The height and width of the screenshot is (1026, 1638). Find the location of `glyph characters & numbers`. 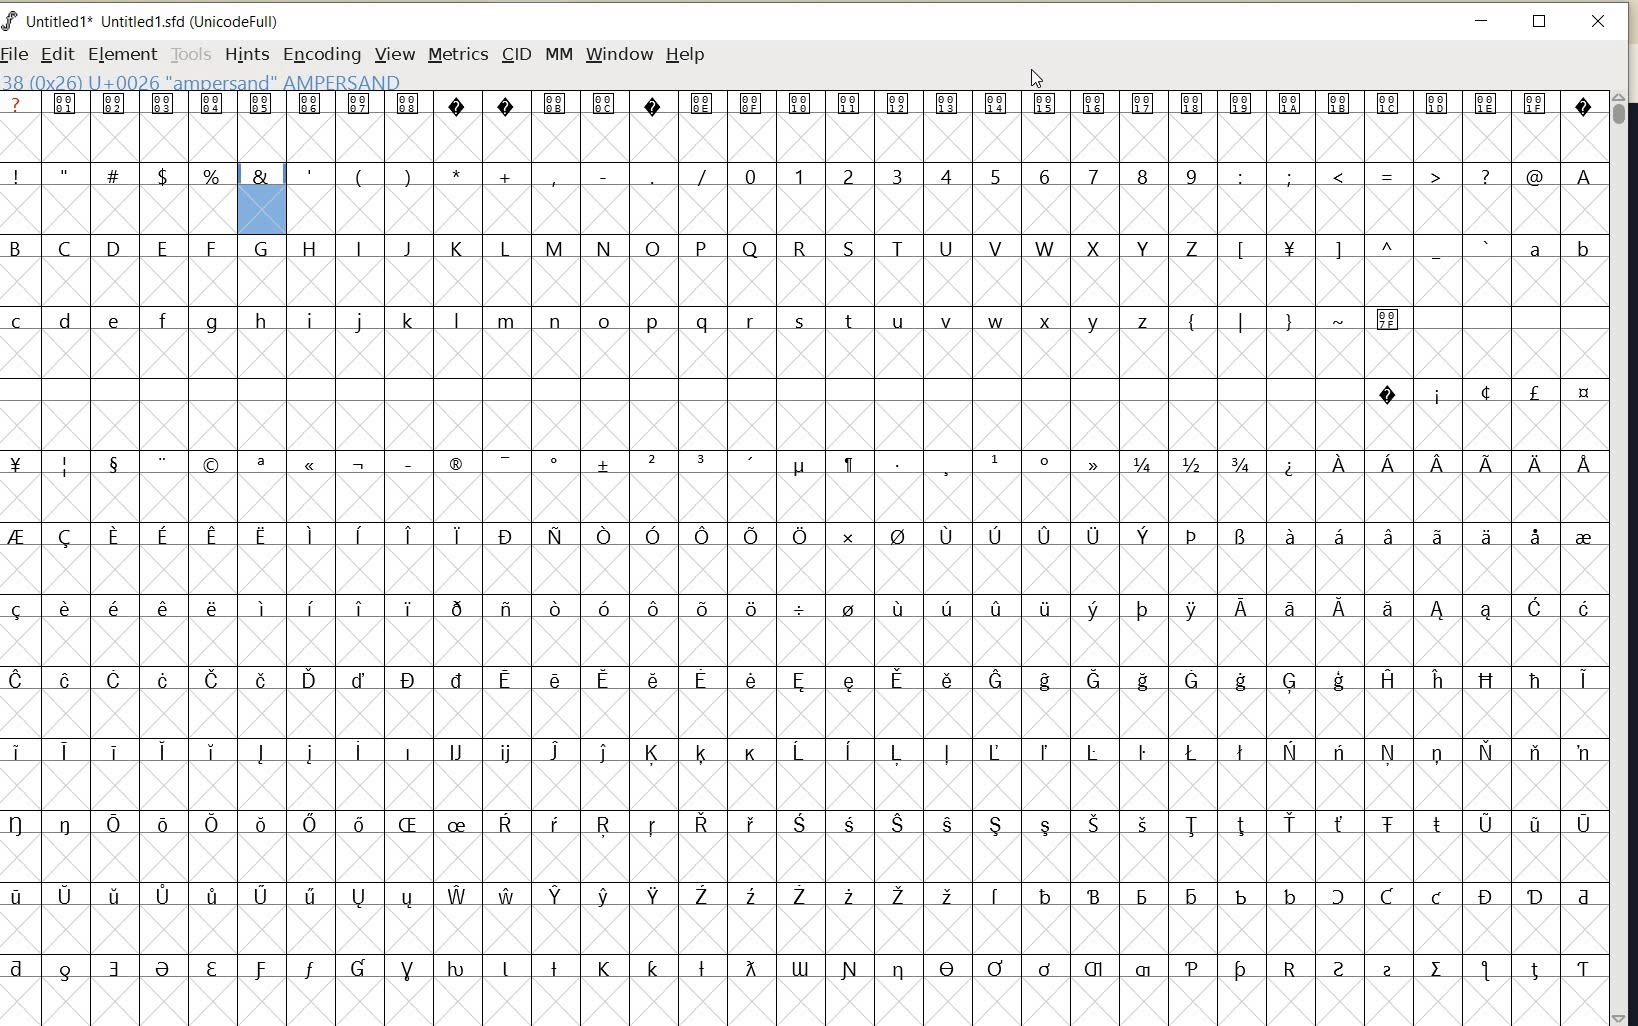

glyph characters & numbers is located at coordinates (920, 620).